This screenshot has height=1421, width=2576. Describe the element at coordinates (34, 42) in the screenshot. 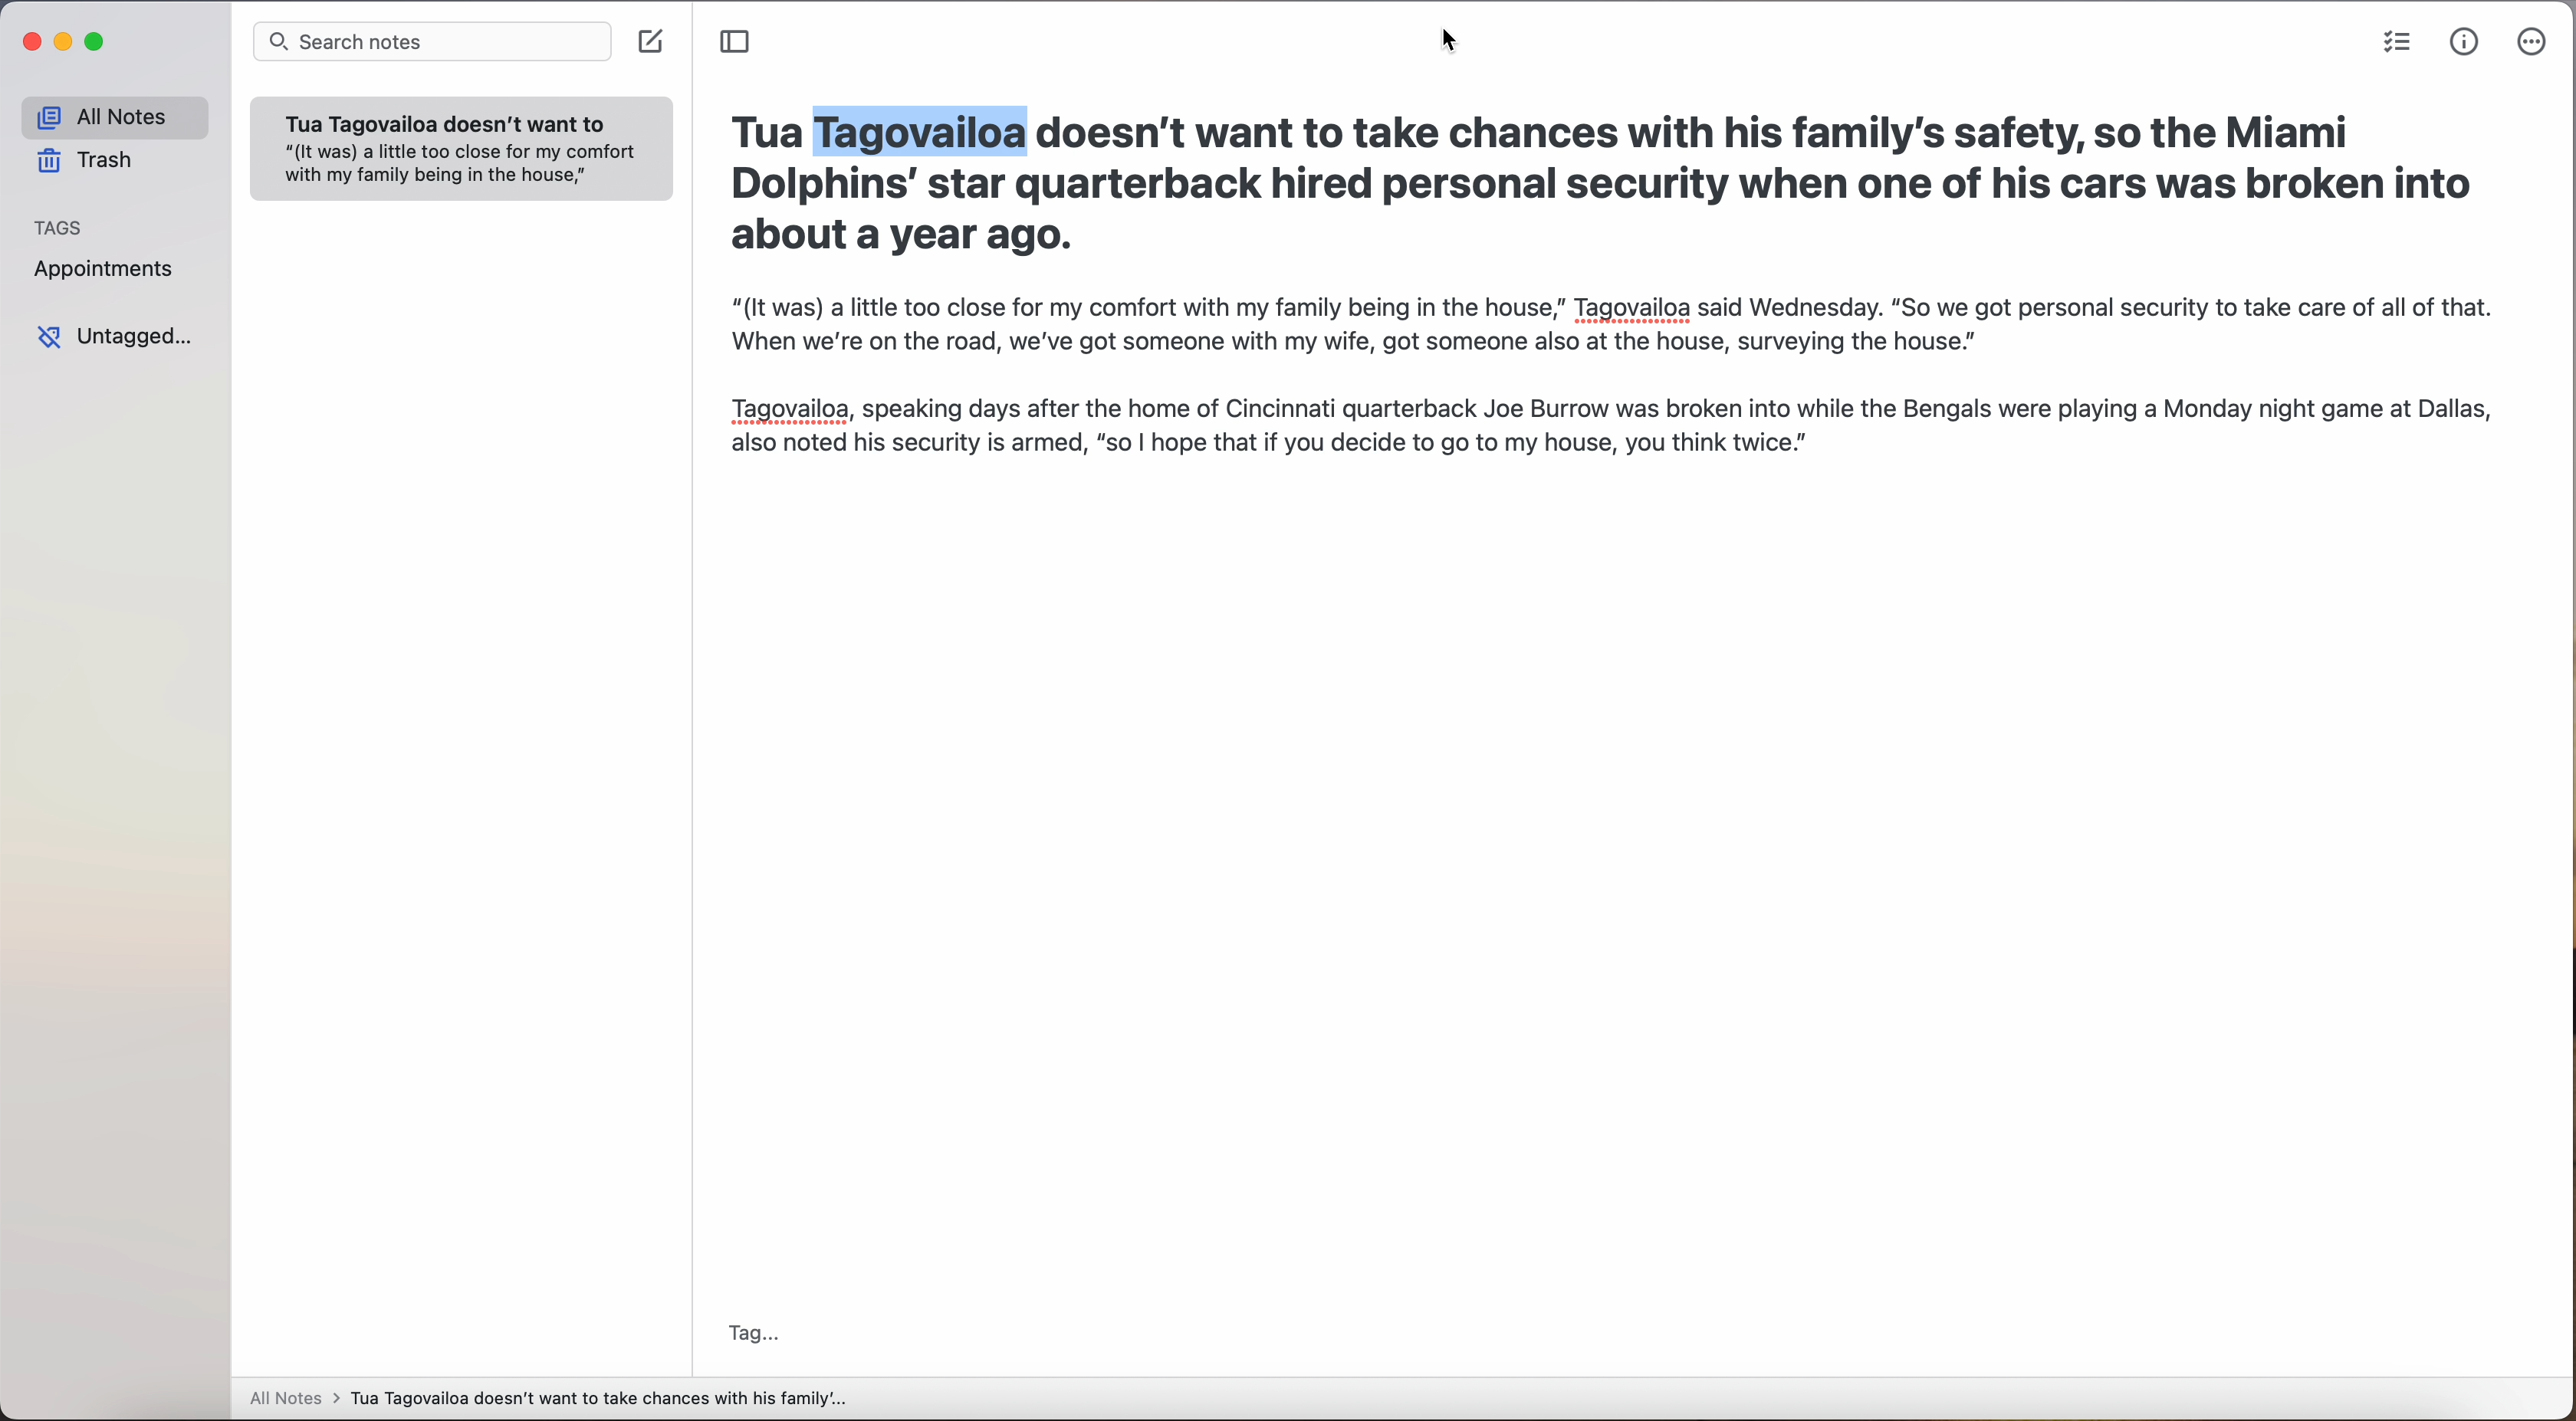

I see `close Simplenote` at that location.